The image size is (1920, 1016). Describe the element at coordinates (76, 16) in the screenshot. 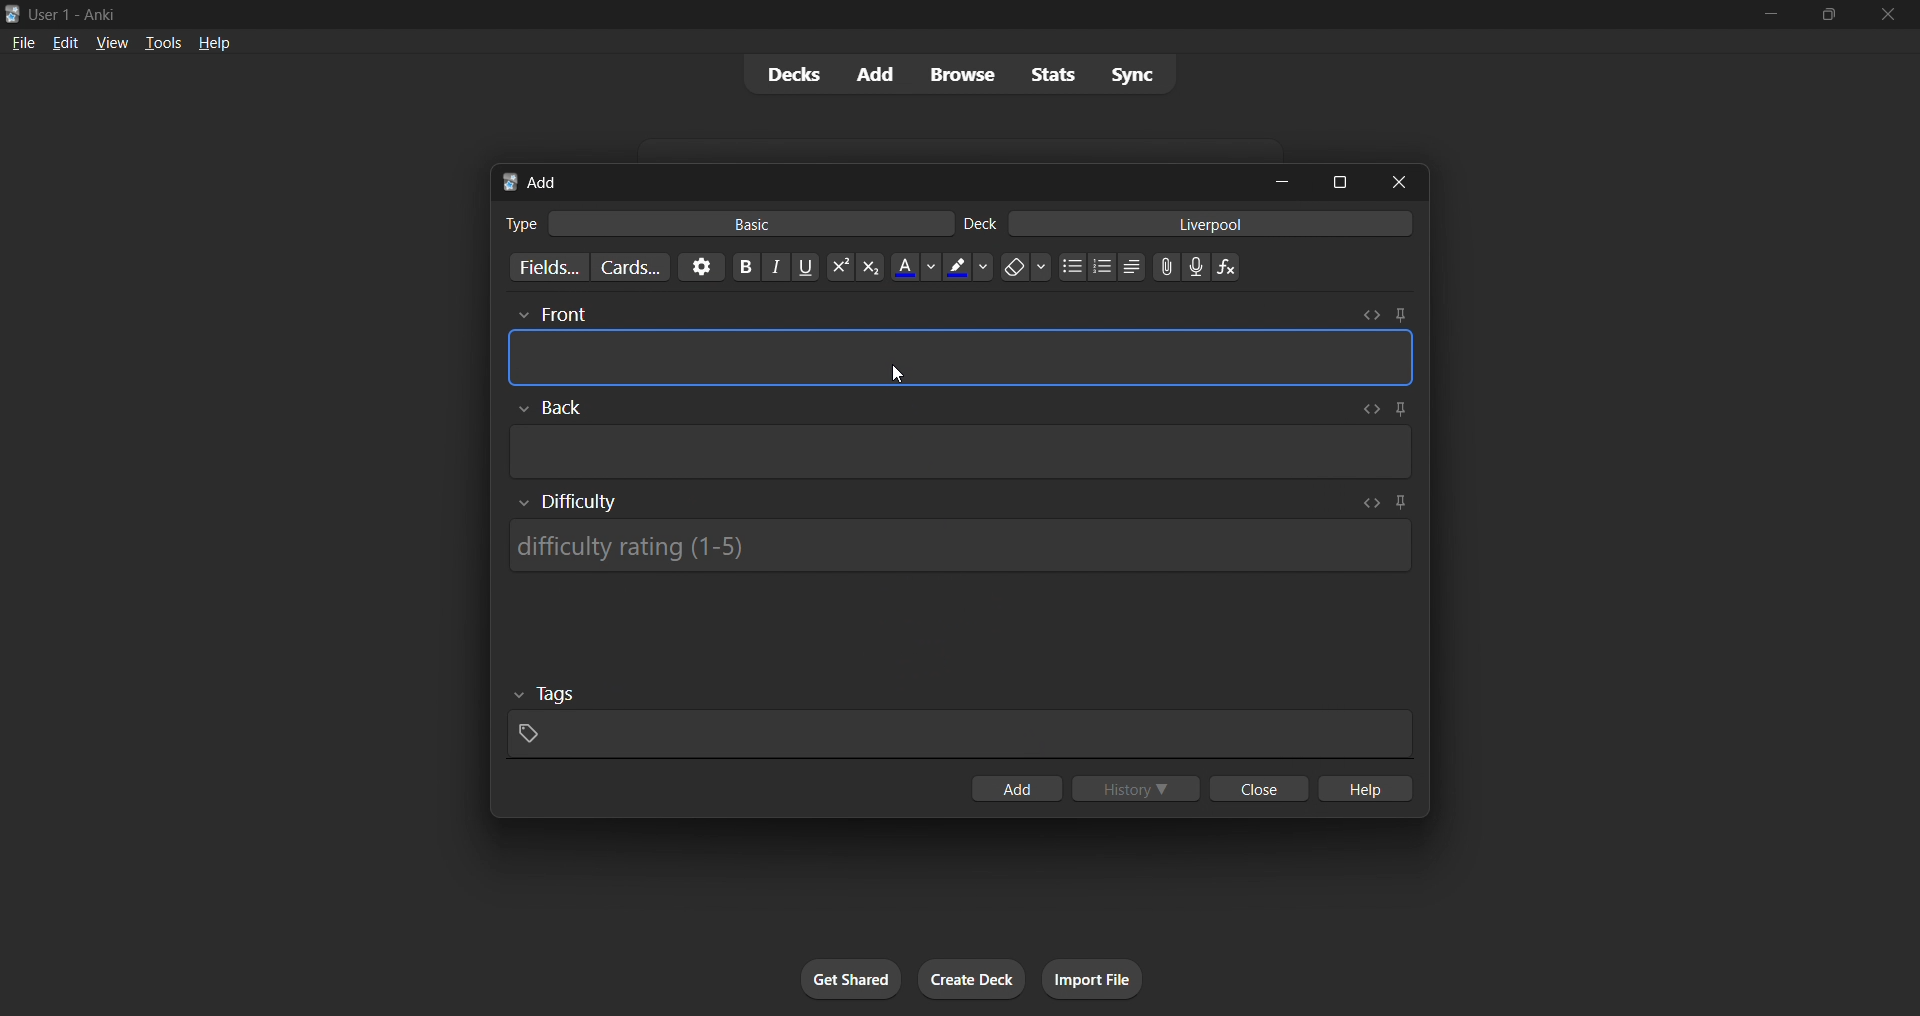

I see `Text` at that location.